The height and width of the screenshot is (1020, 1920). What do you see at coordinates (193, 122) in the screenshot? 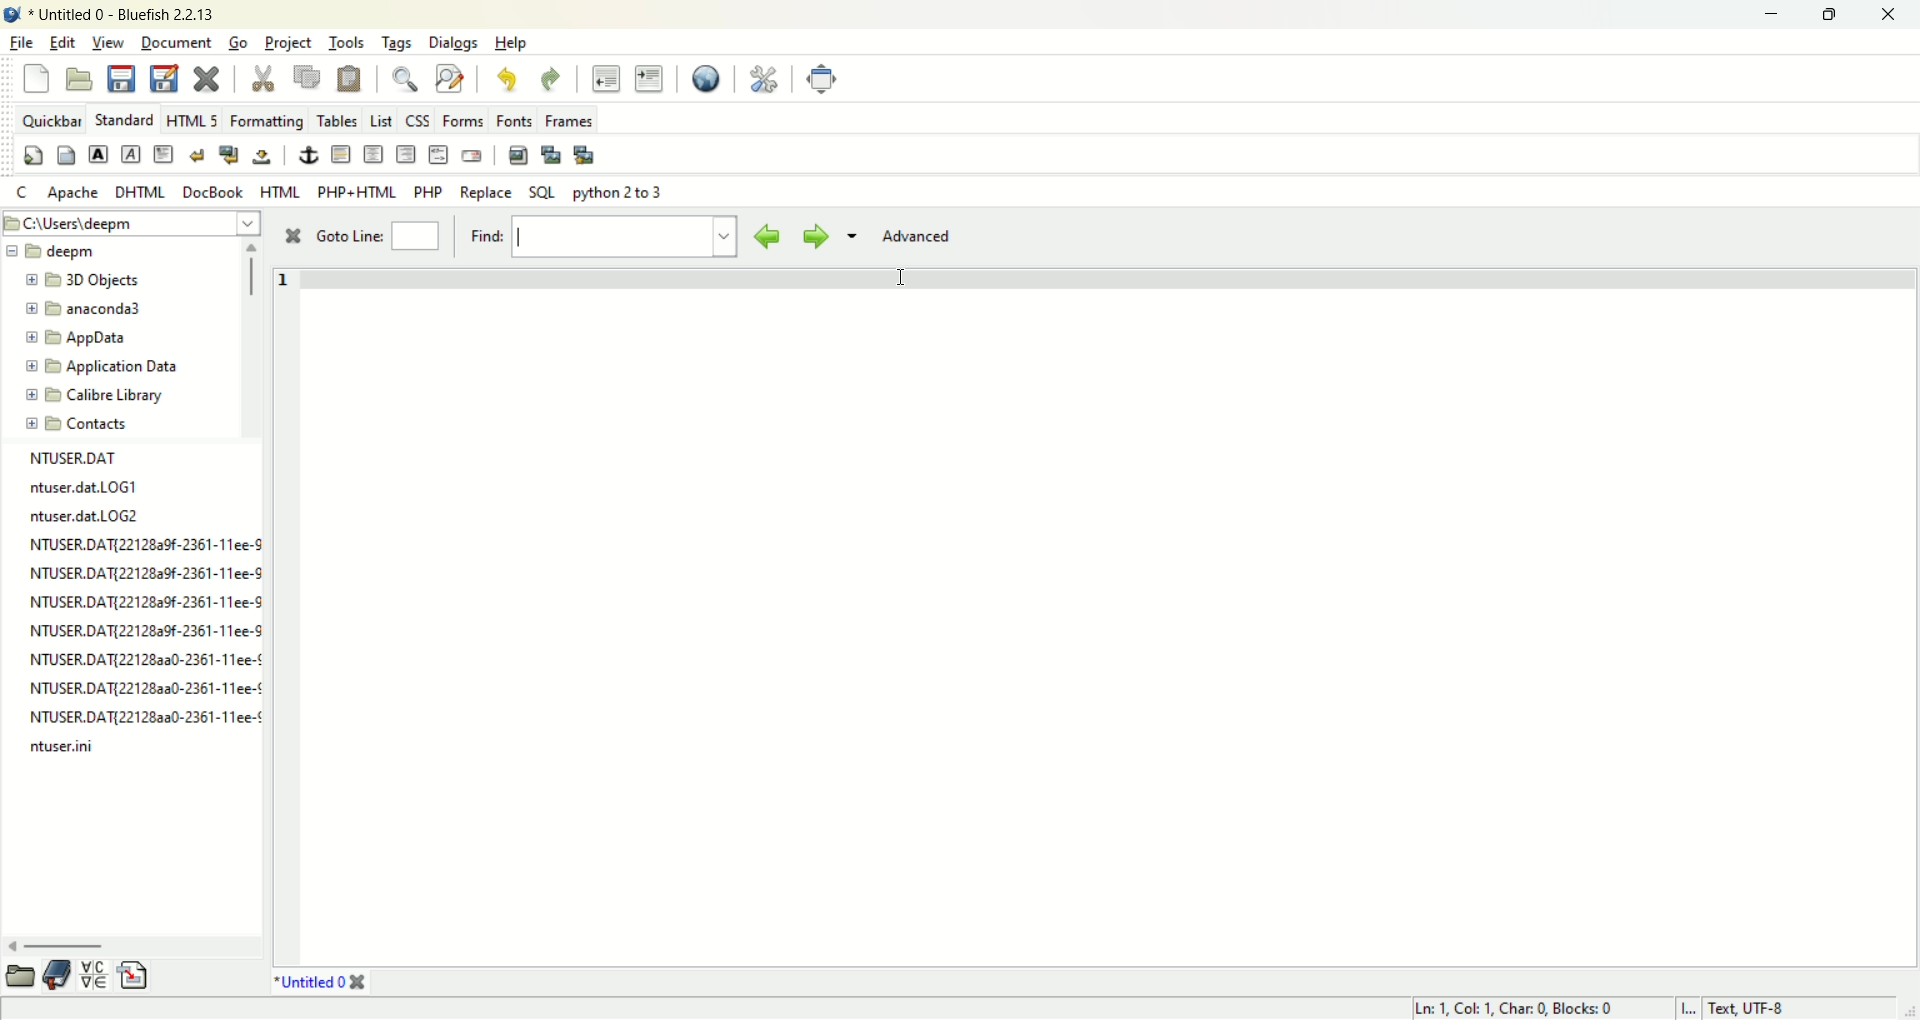
I see `HTML 5` at bounding box center [193, 122].